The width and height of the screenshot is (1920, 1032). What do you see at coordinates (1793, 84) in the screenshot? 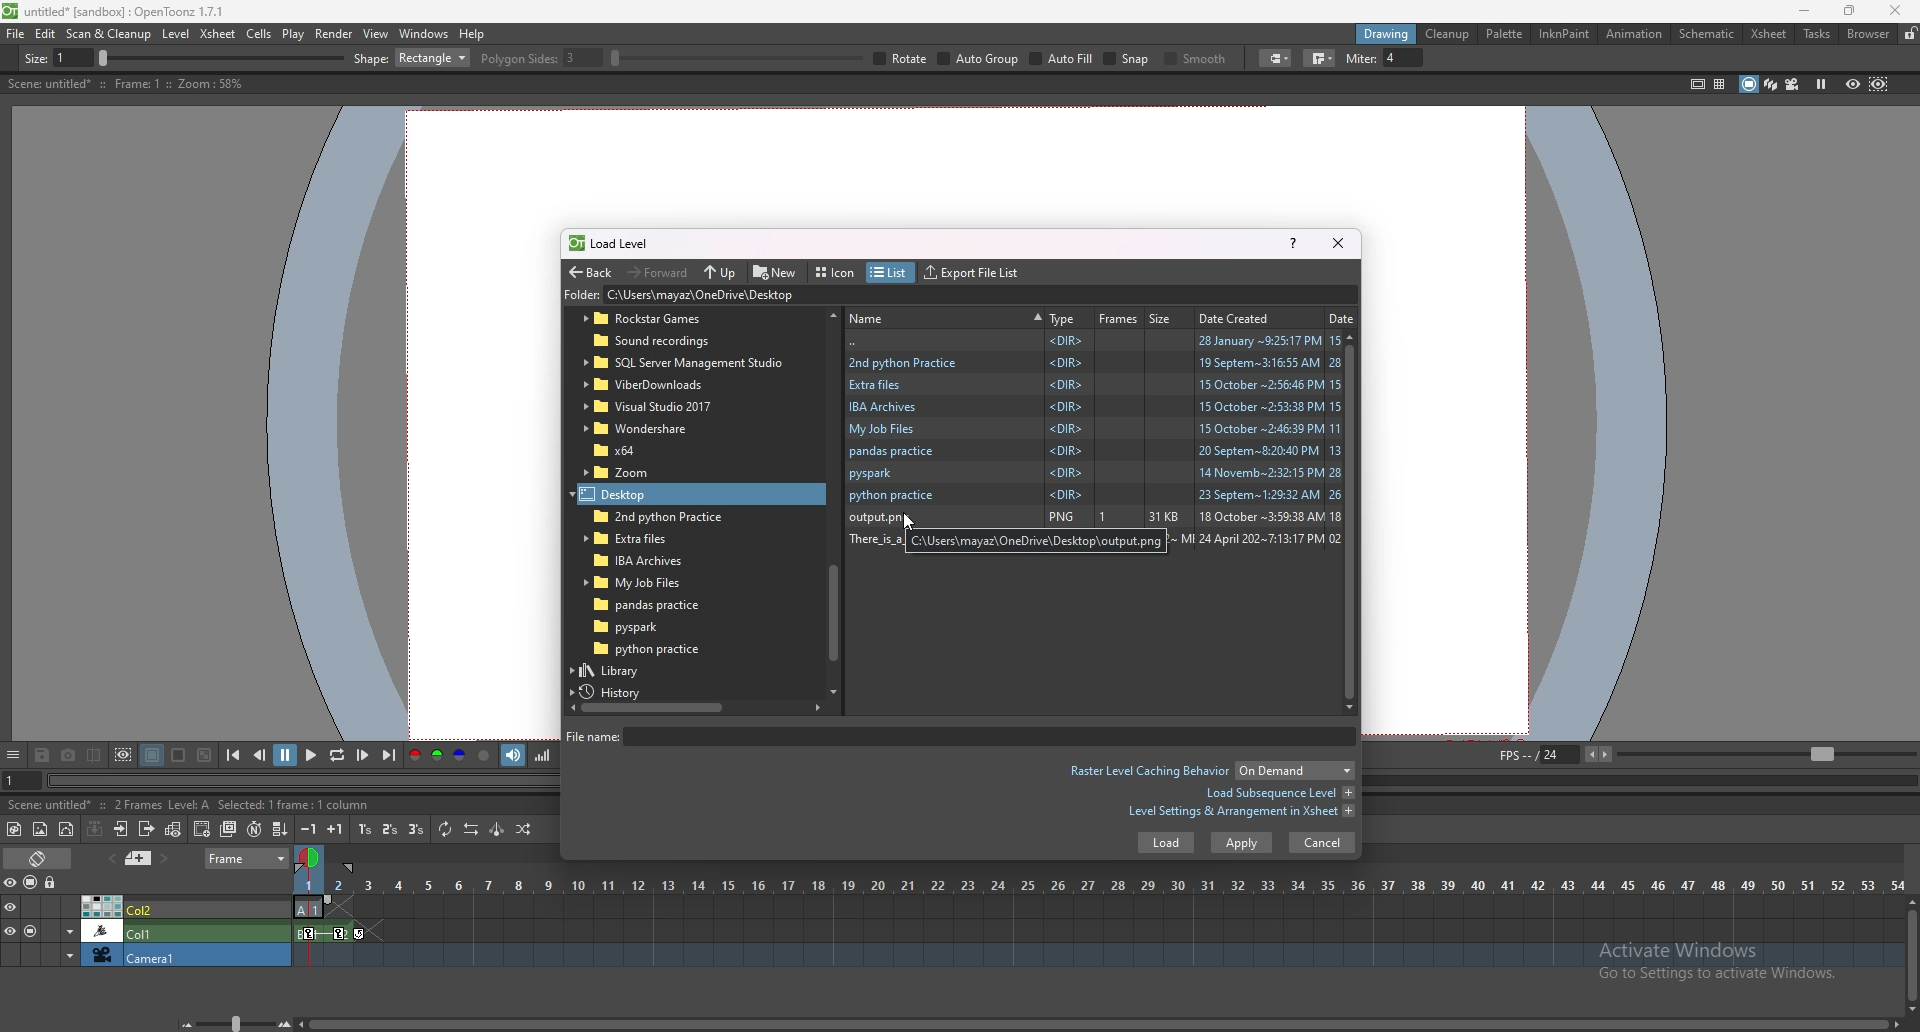
I see `camera view` at bounding box center [1793, 84].